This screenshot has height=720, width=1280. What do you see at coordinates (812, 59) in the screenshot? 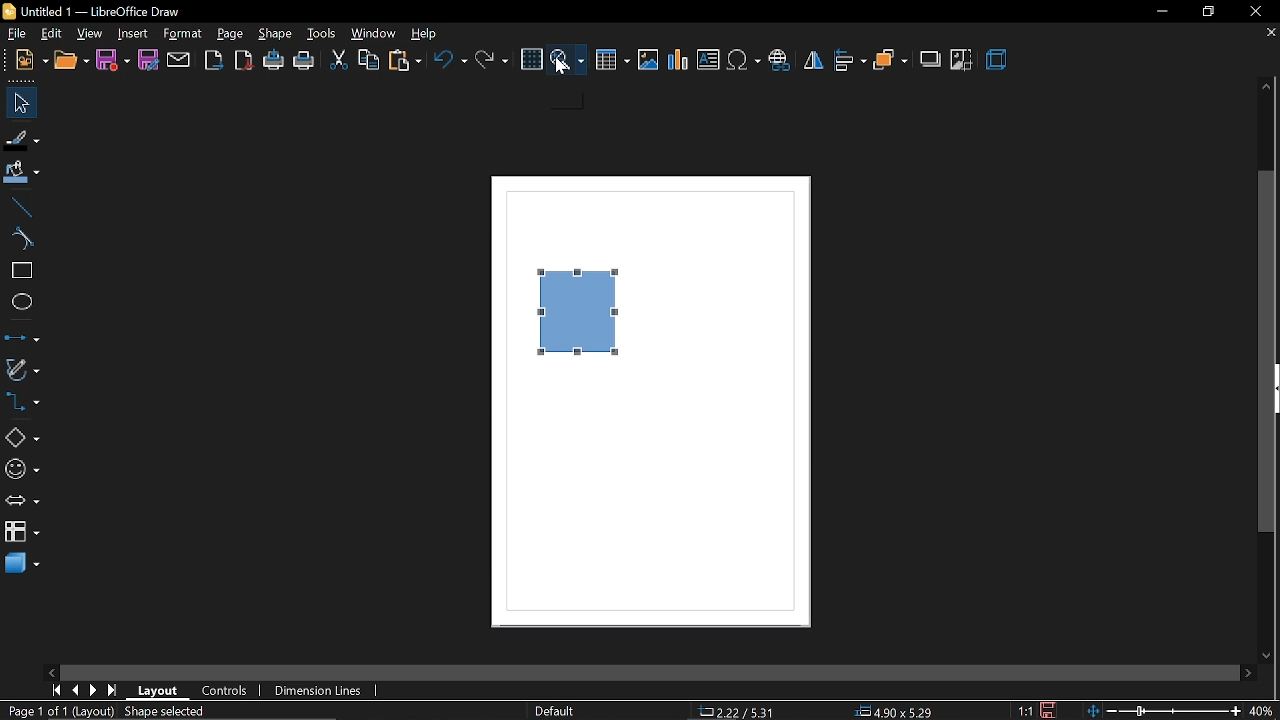
I see `flip` at bounding box center [812, 59].